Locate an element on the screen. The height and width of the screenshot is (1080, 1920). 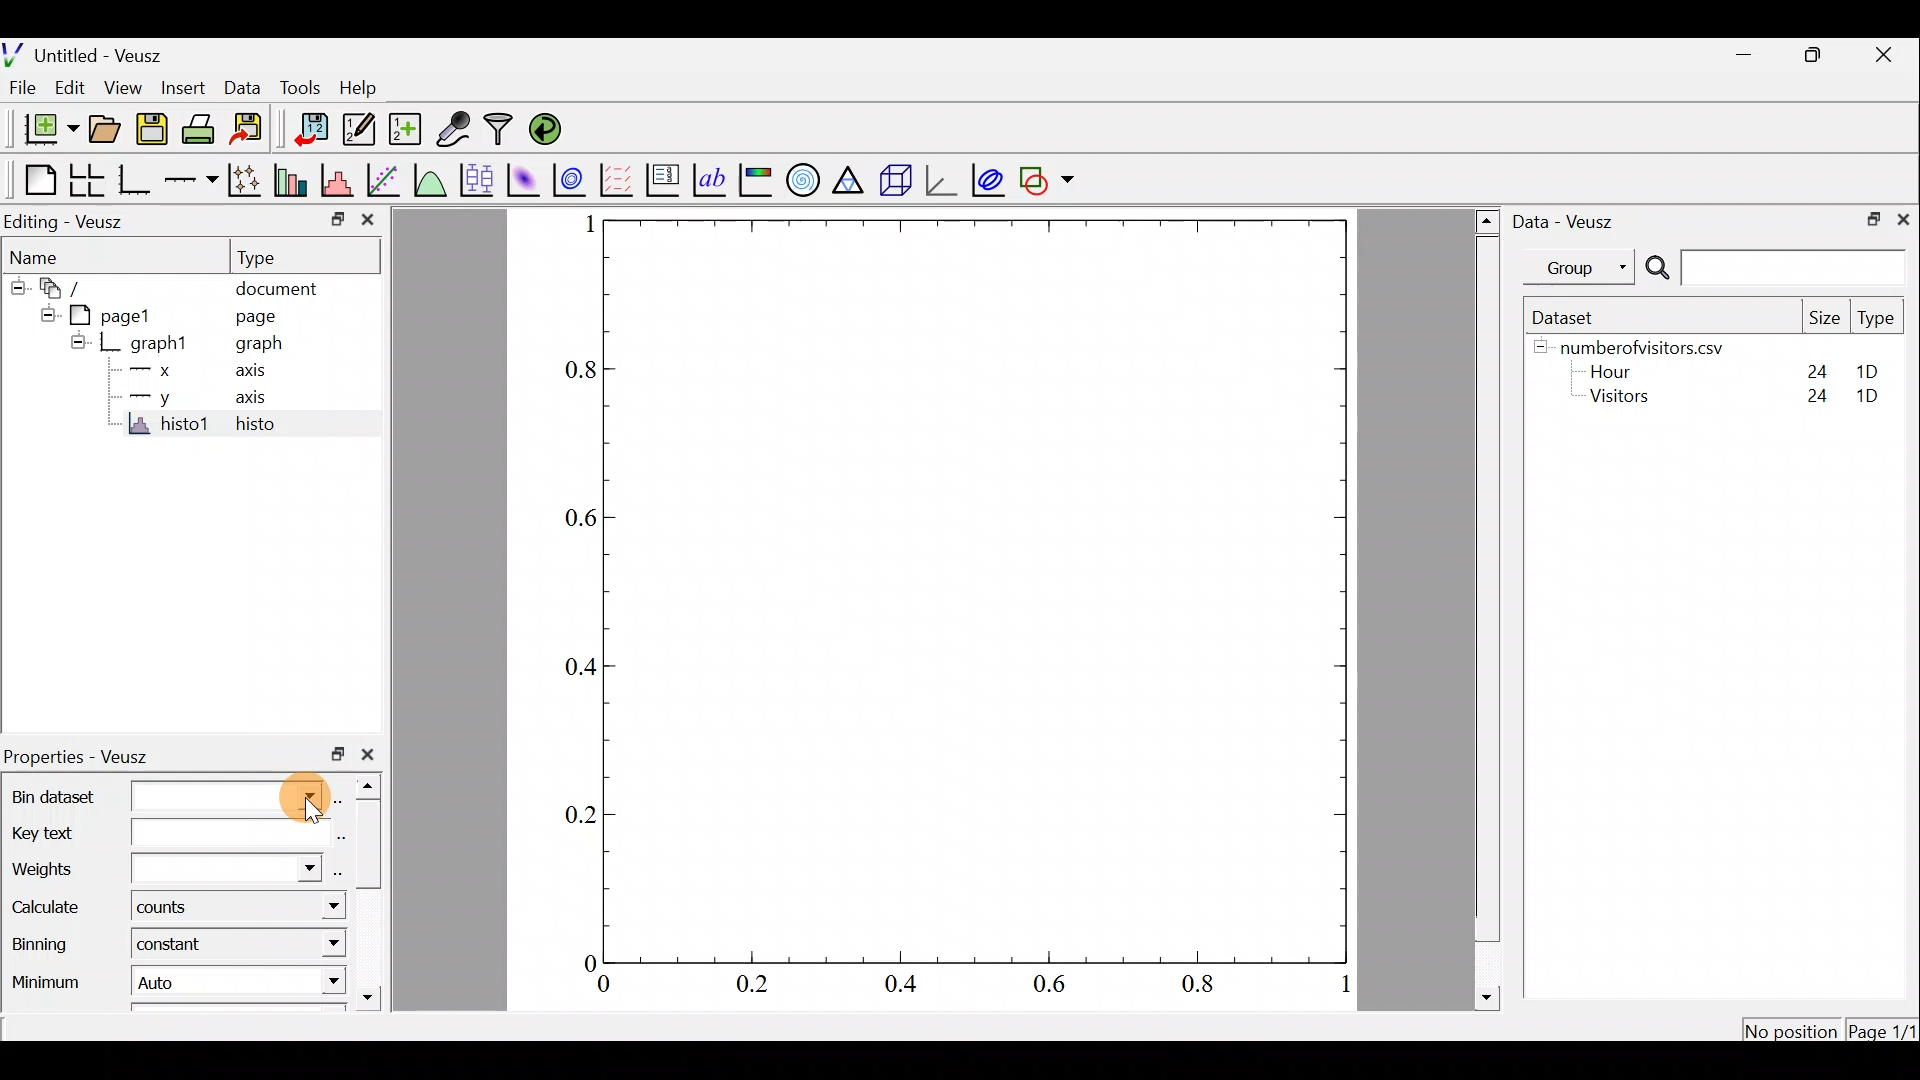
Type is located at coordinates (268, 257).